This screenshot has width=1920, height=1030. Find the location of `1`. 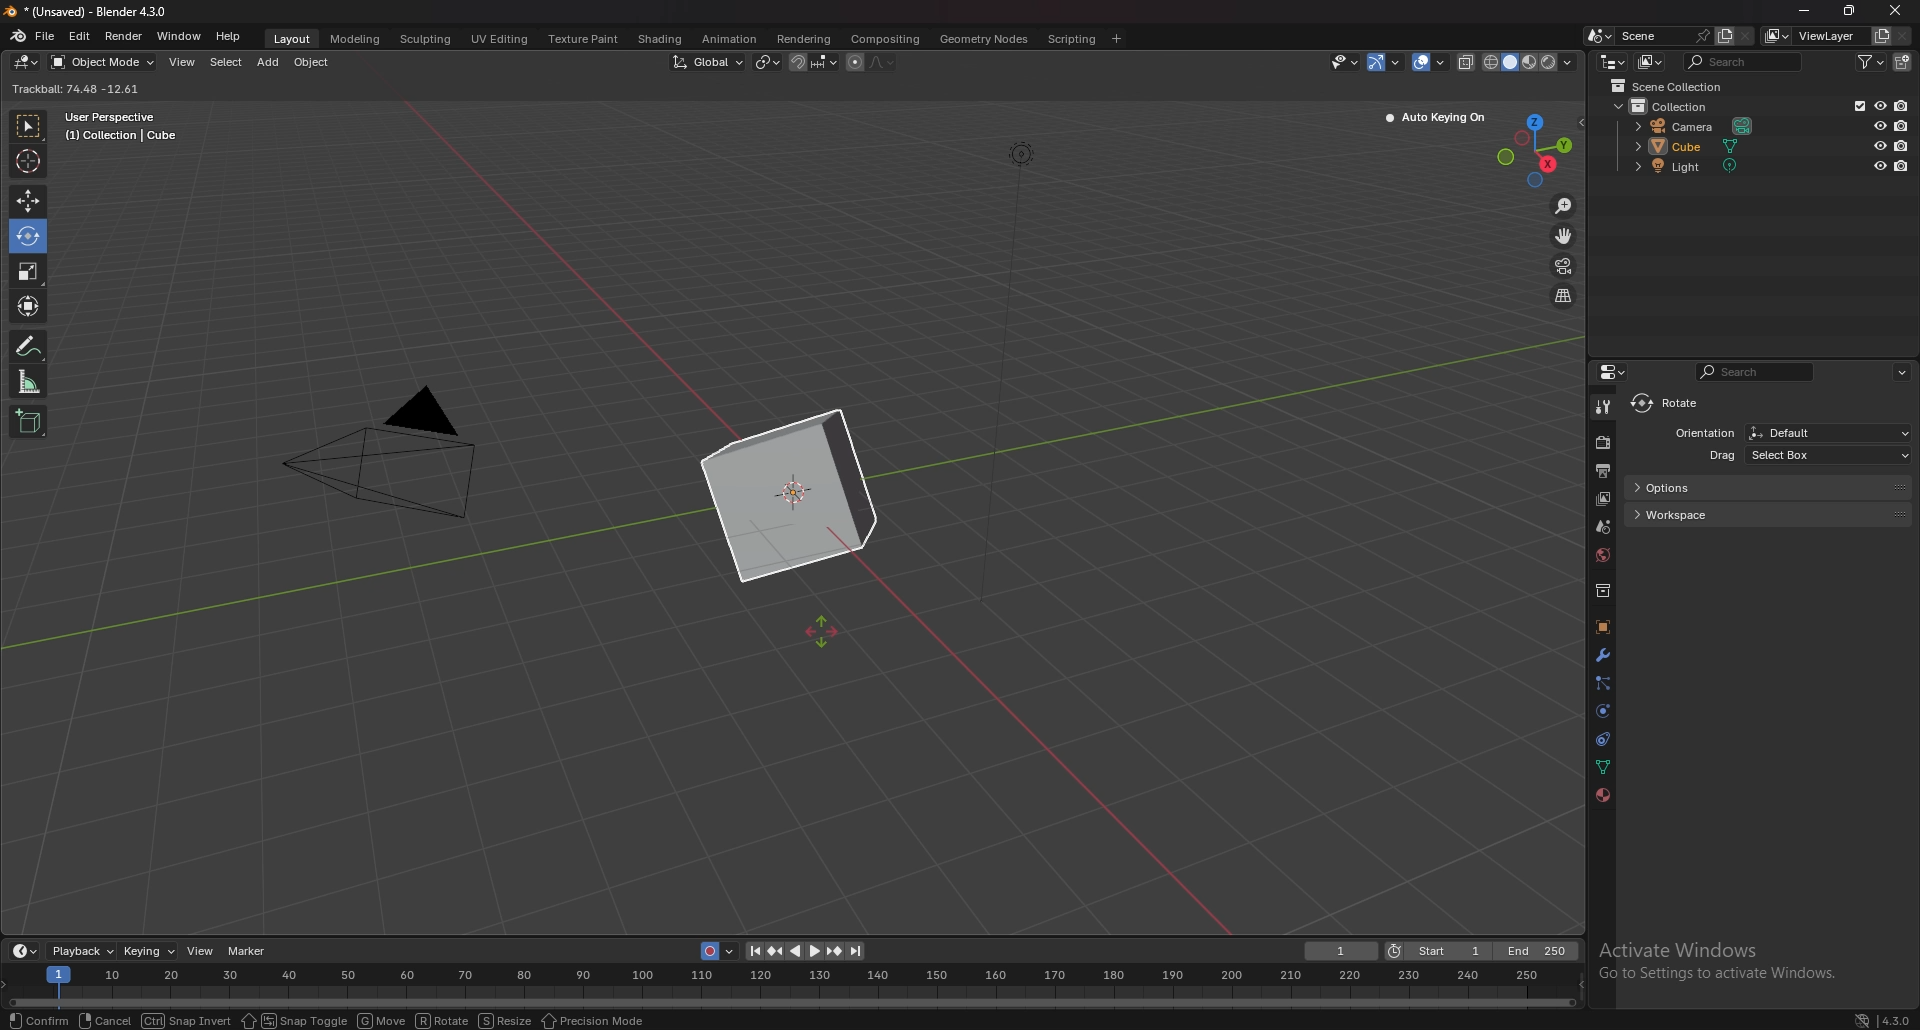

1 is located at coordinates (1340, 951).